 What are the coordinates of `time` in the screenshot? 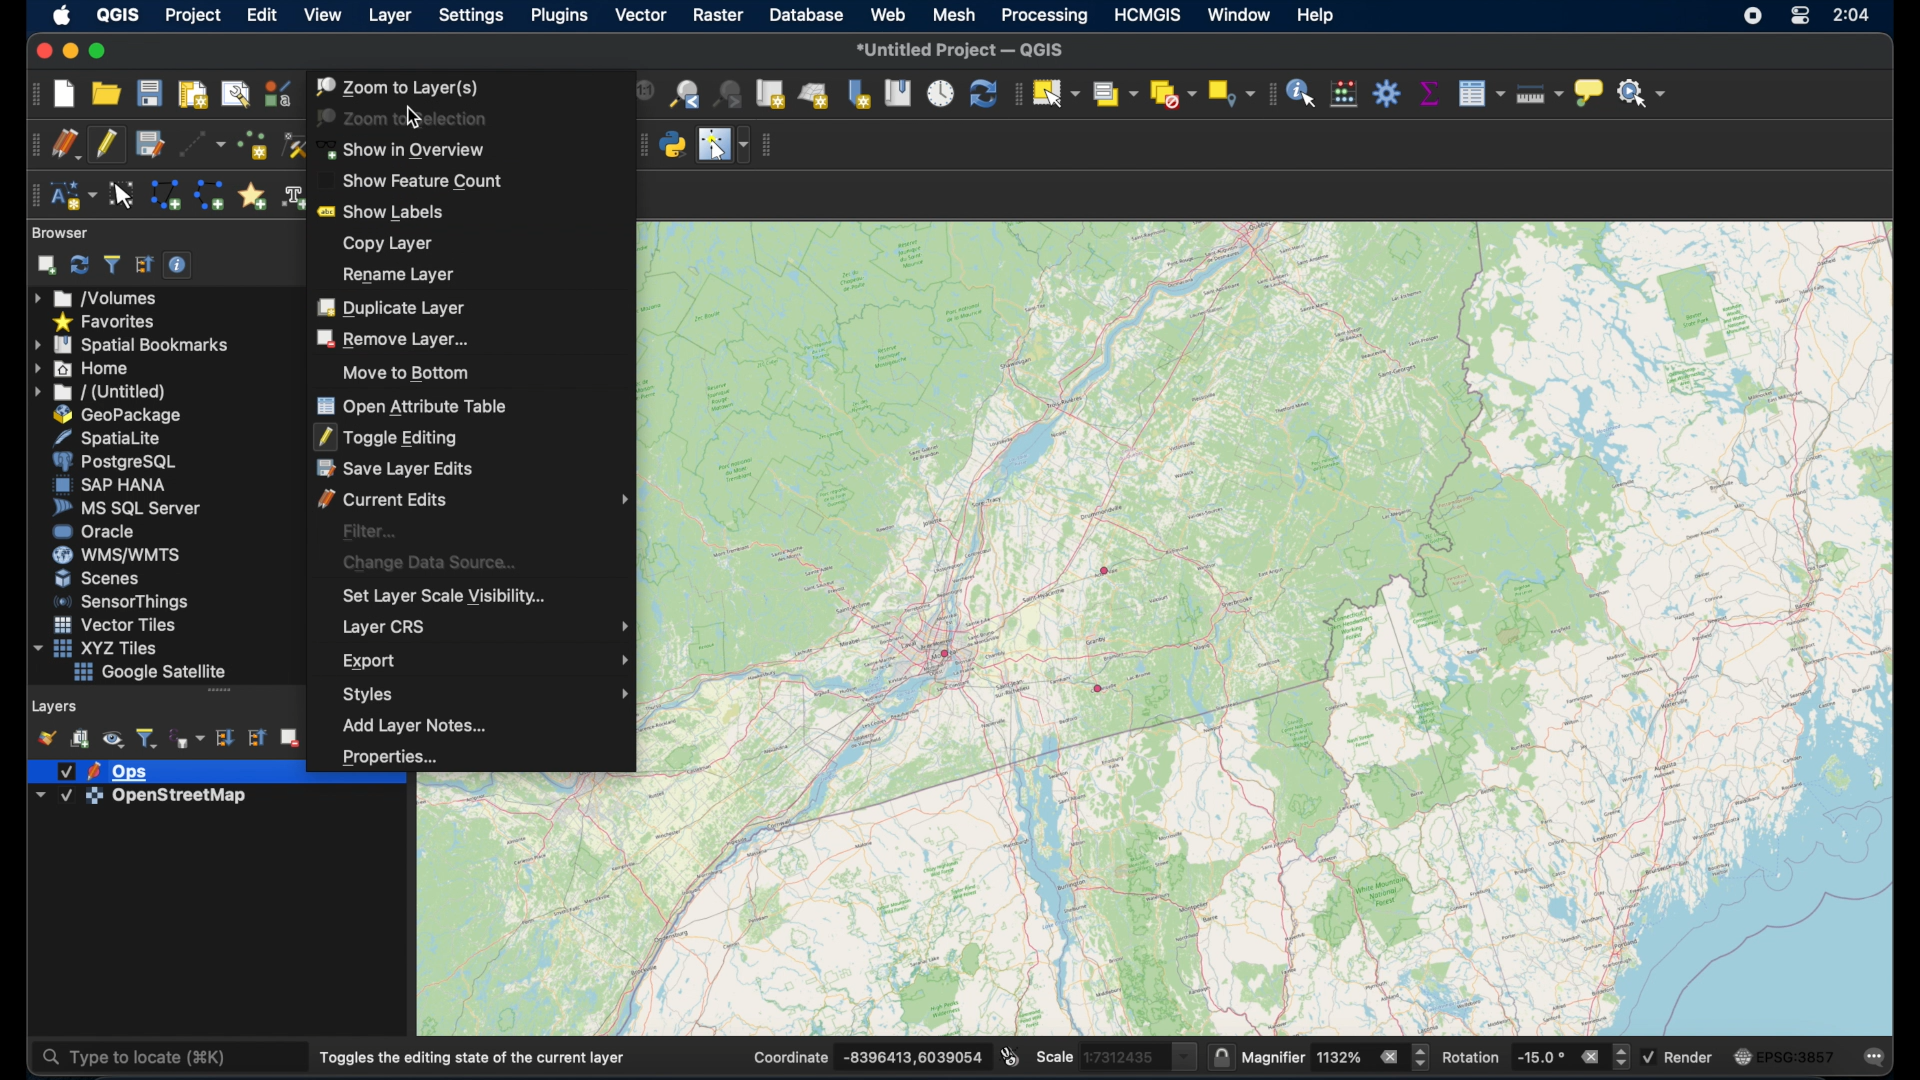 It's located at (1850, 14).